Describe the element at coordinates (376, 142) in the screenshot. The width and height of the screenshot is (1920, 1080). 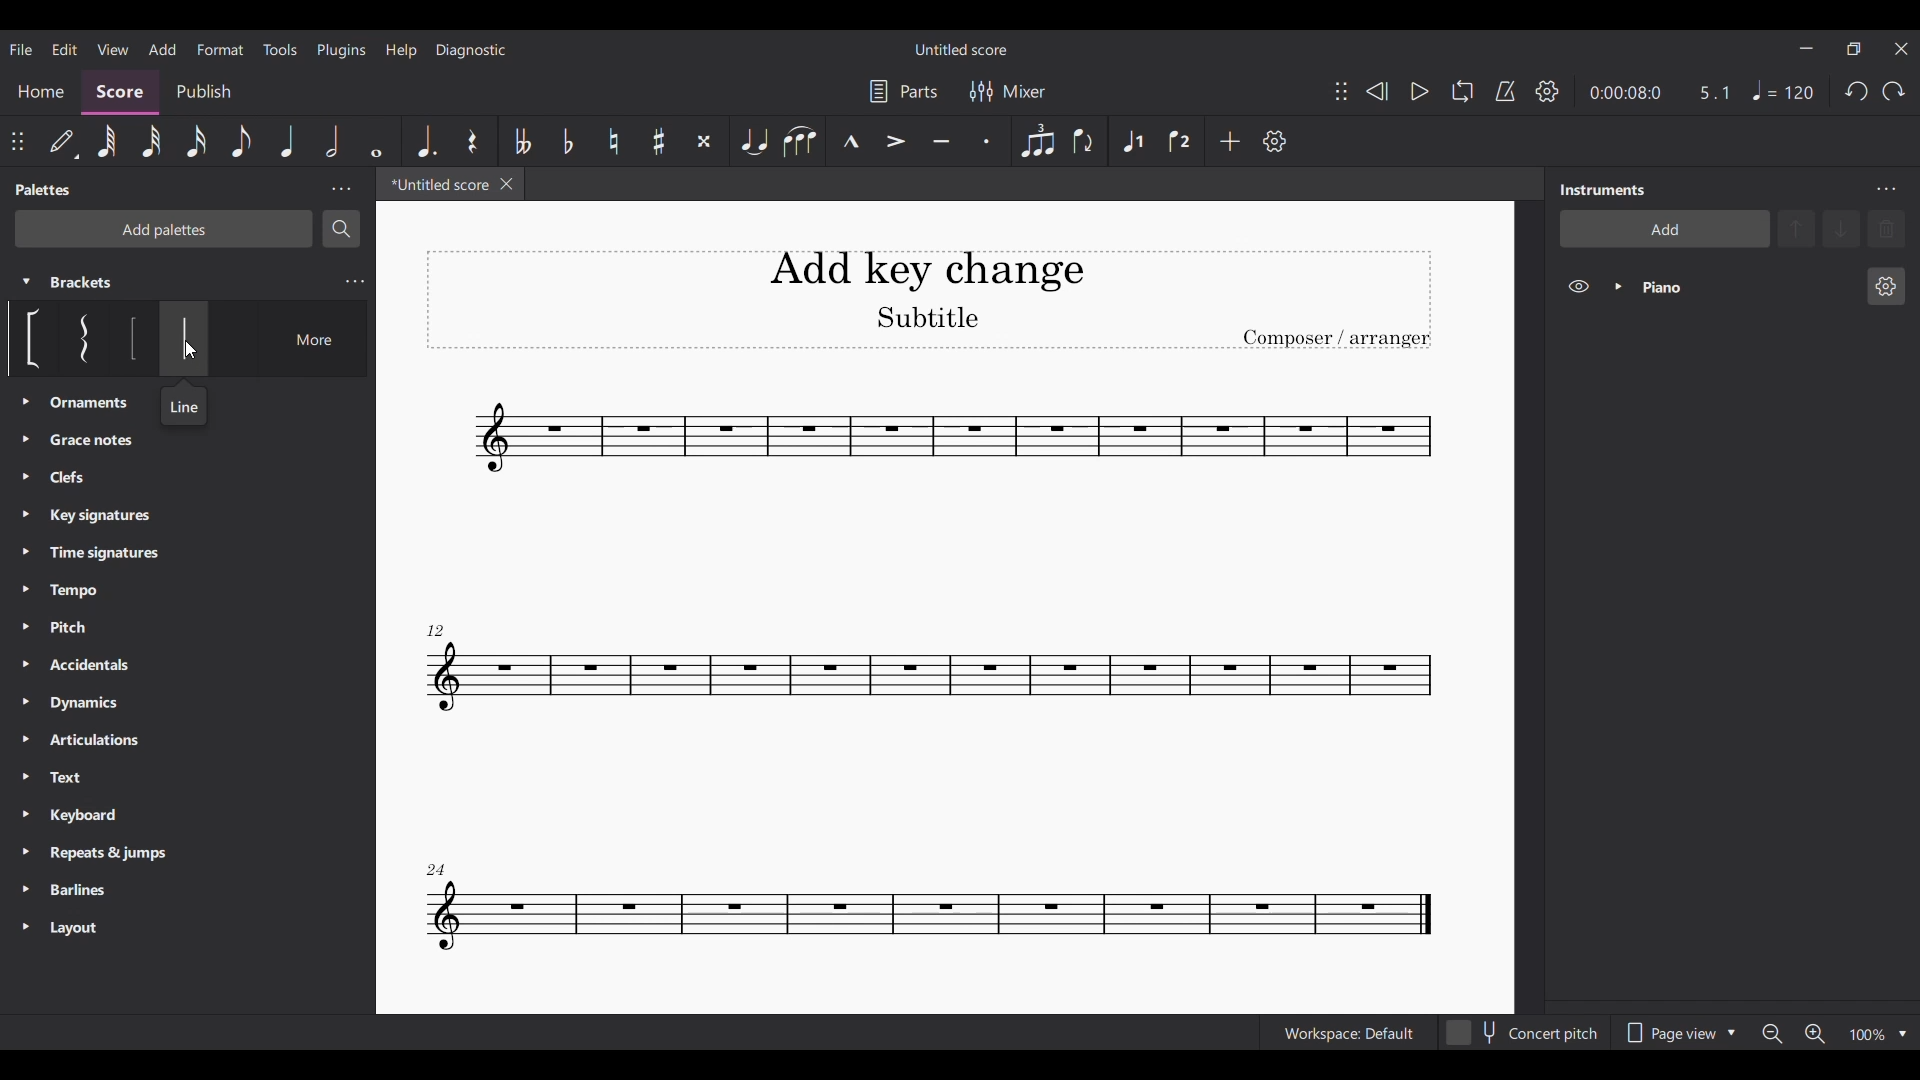
I see `Whole note` at that location.